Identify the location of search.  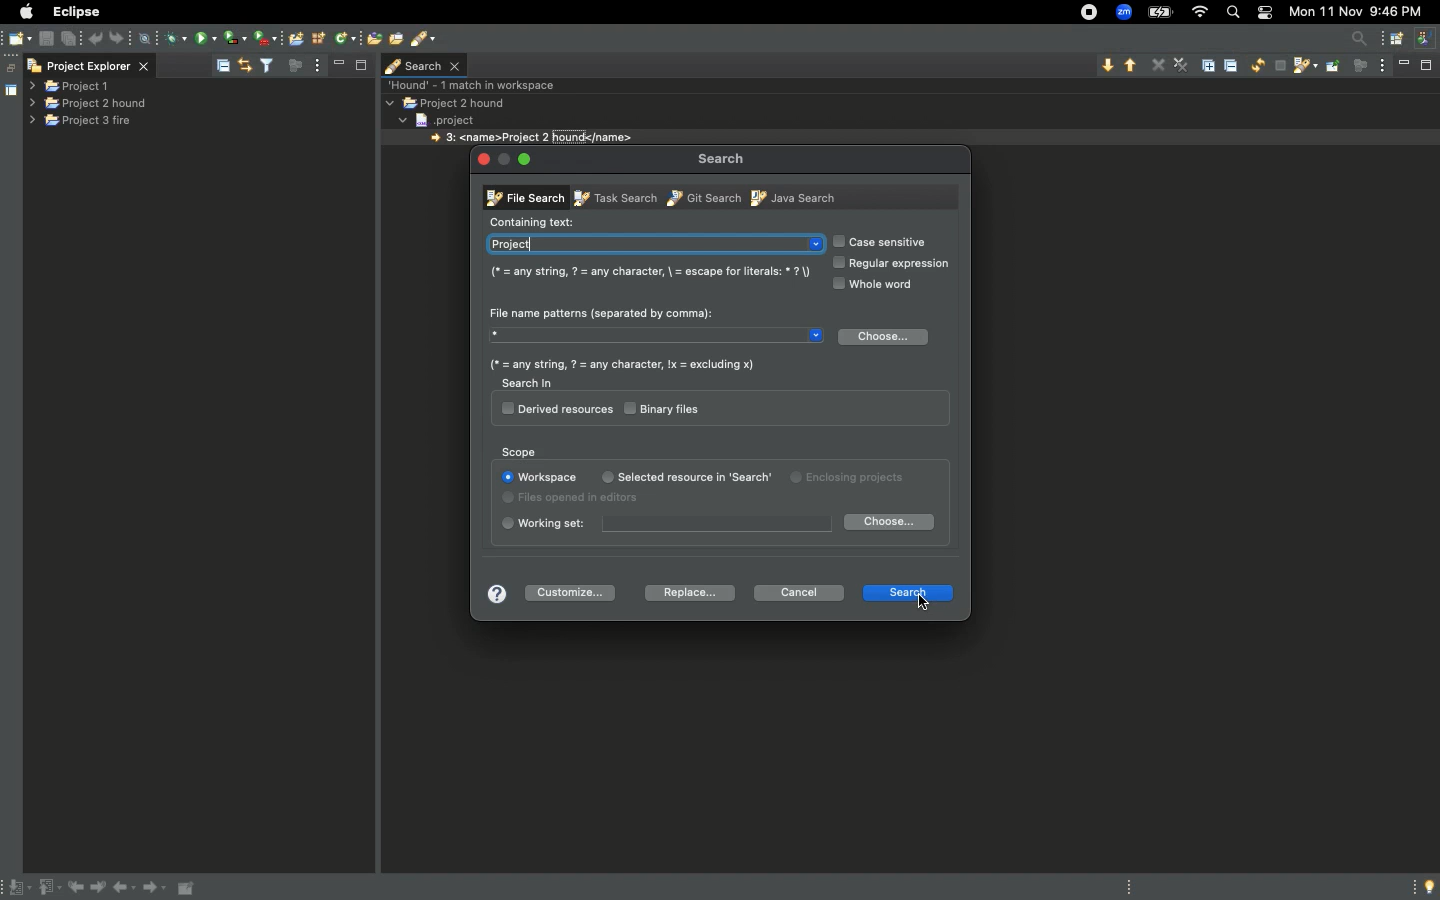
(425, 40).